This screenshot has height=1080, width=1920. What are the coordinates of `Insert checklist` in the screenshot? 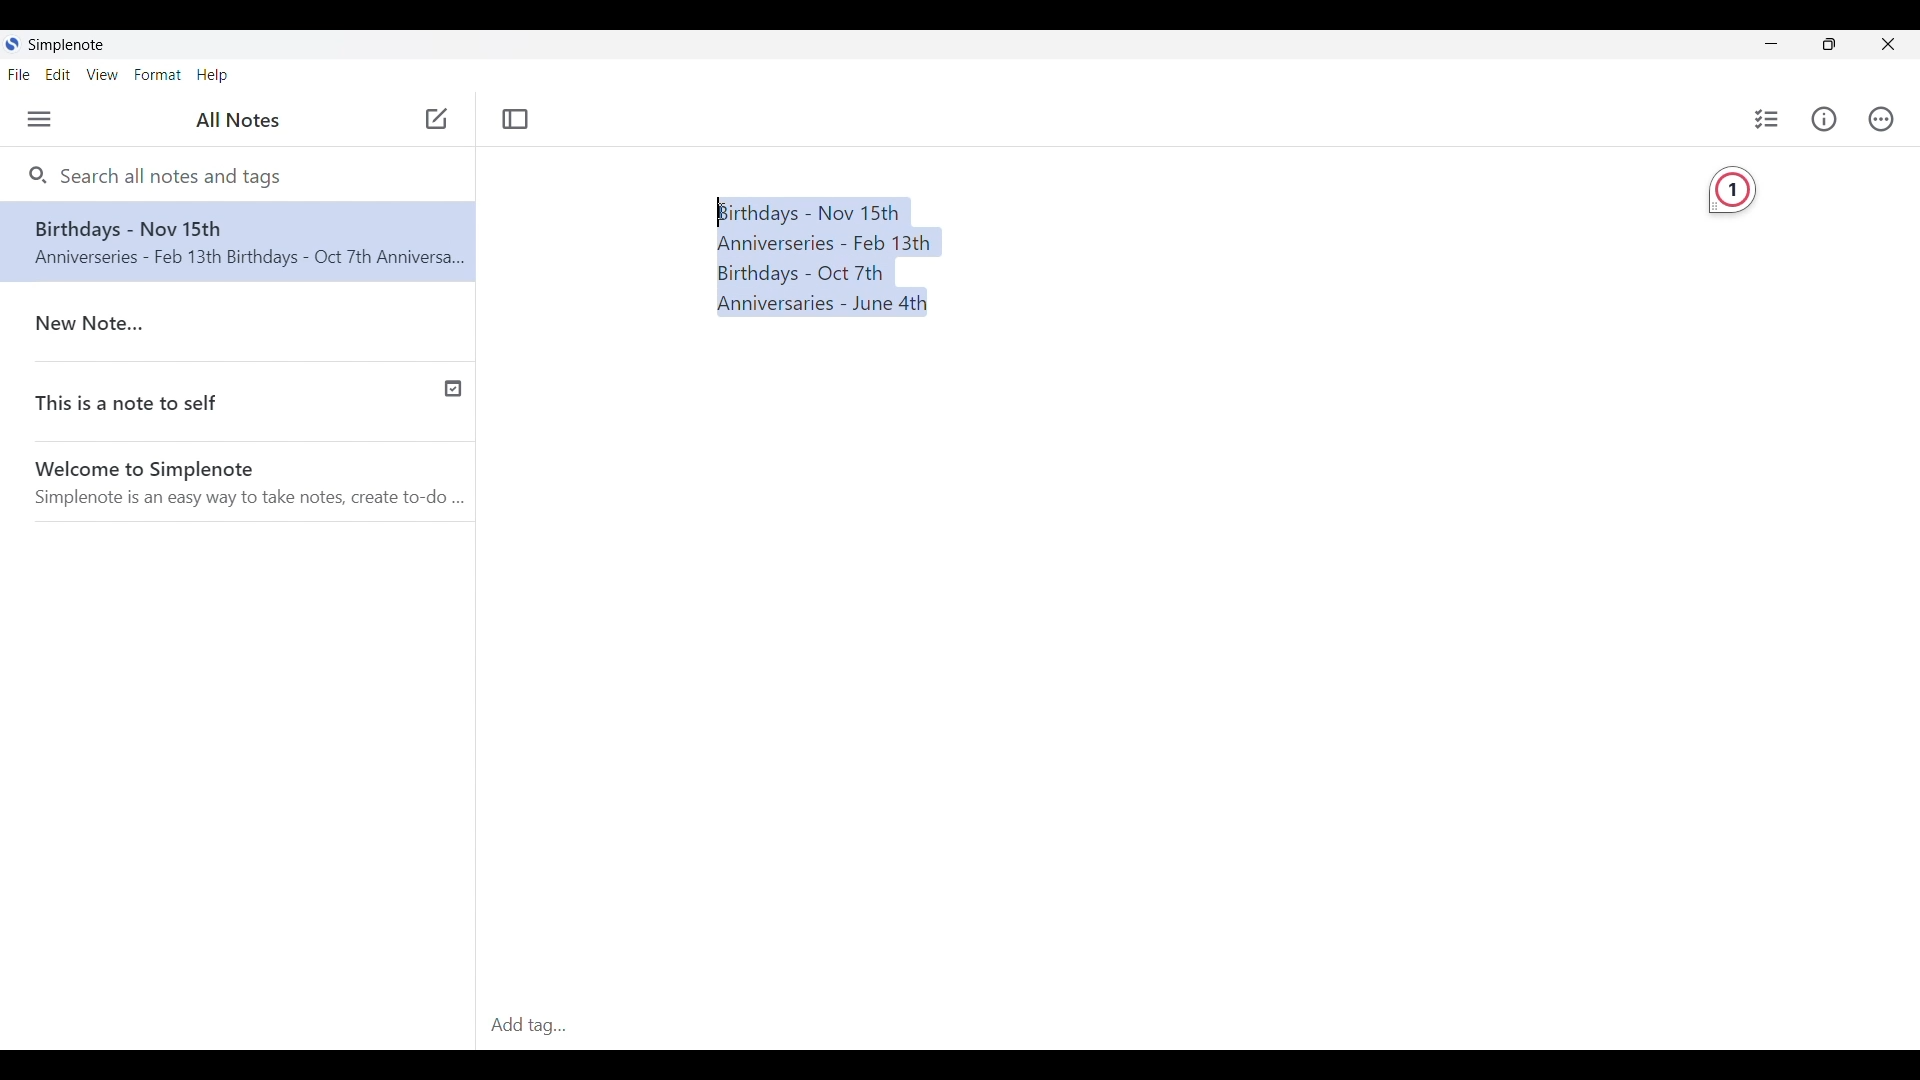 It's located at (1768, 119).